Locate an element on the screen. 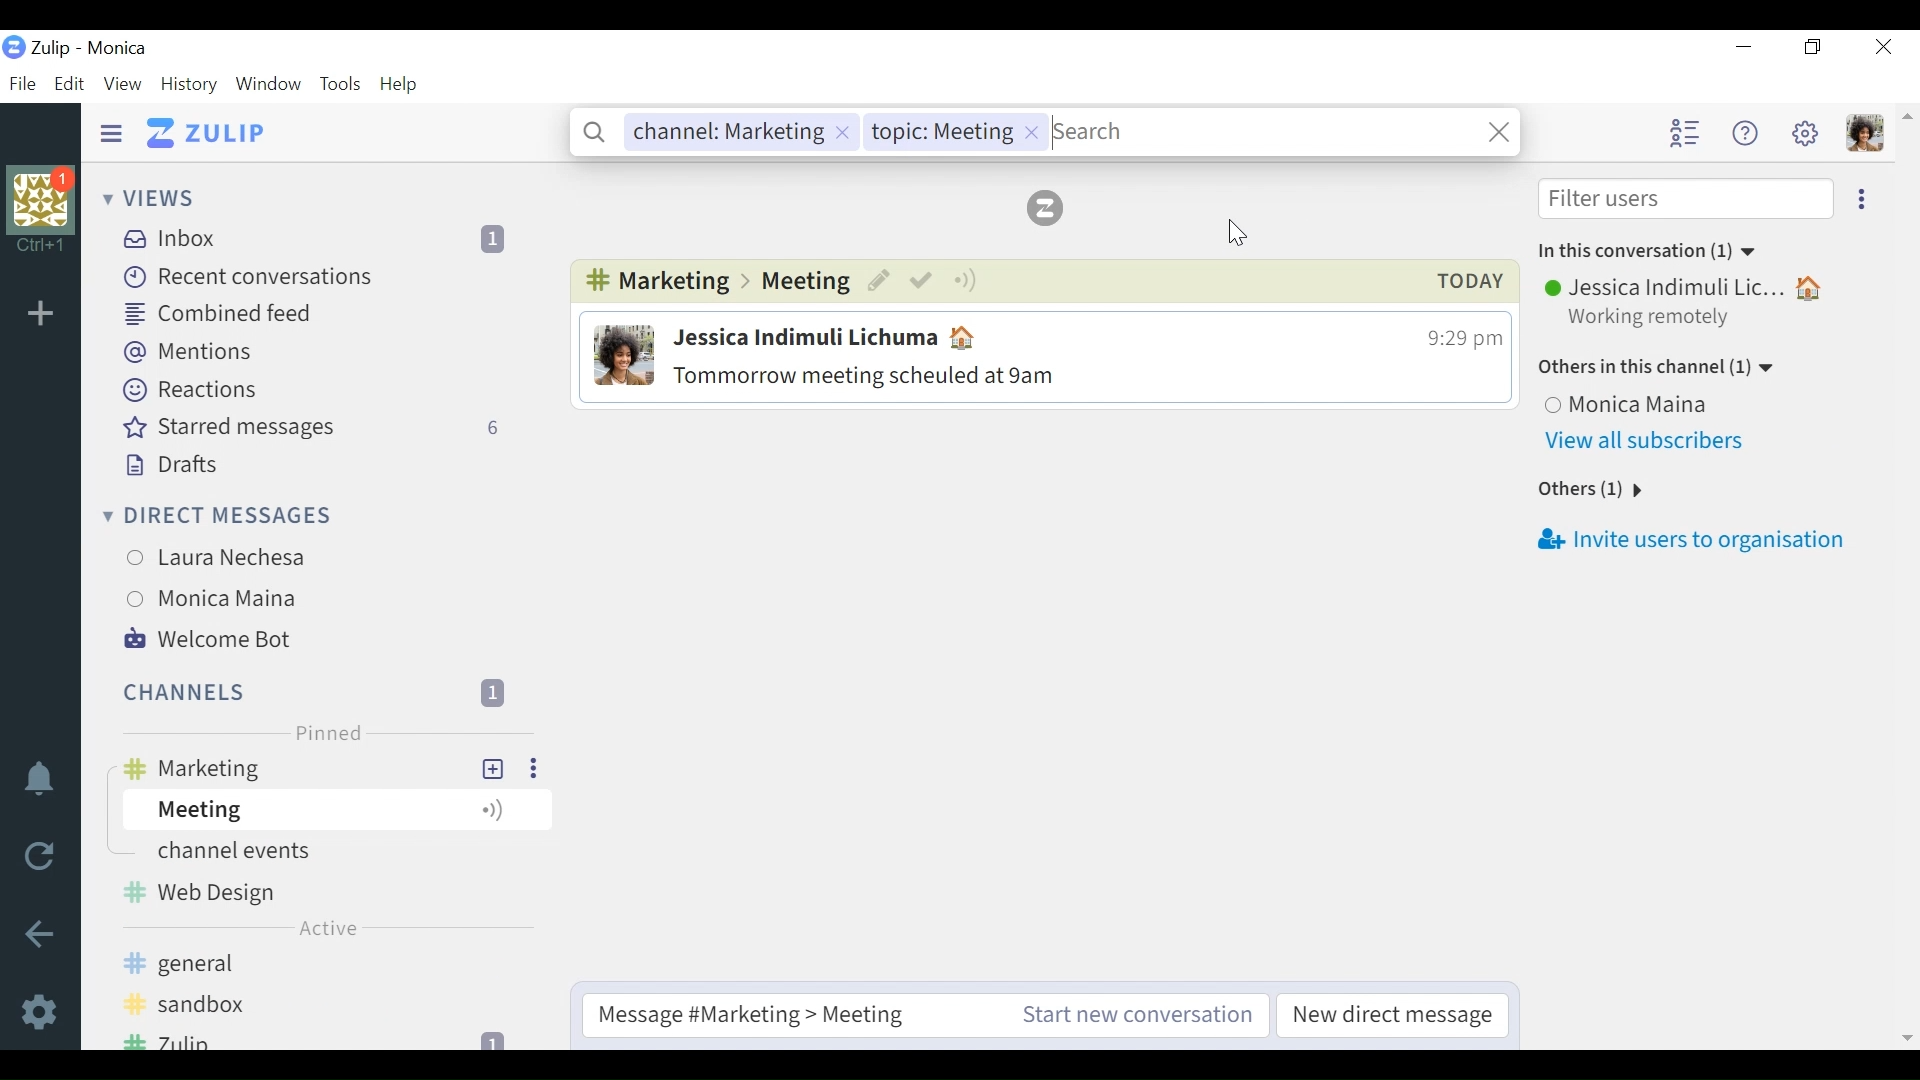  Others in this channel (1) is located at coordinates (1658, 370).